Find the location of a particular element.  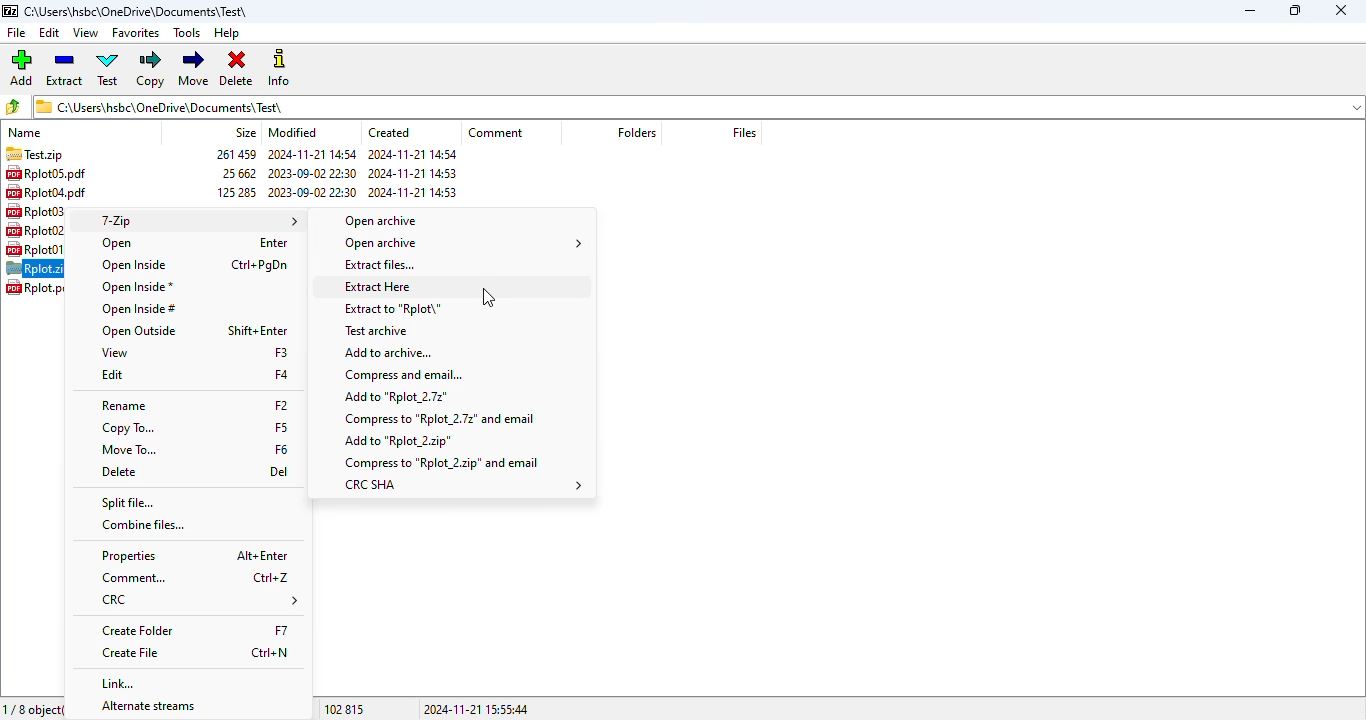

Rplot03.pdf is located at coordinates (48, 212).